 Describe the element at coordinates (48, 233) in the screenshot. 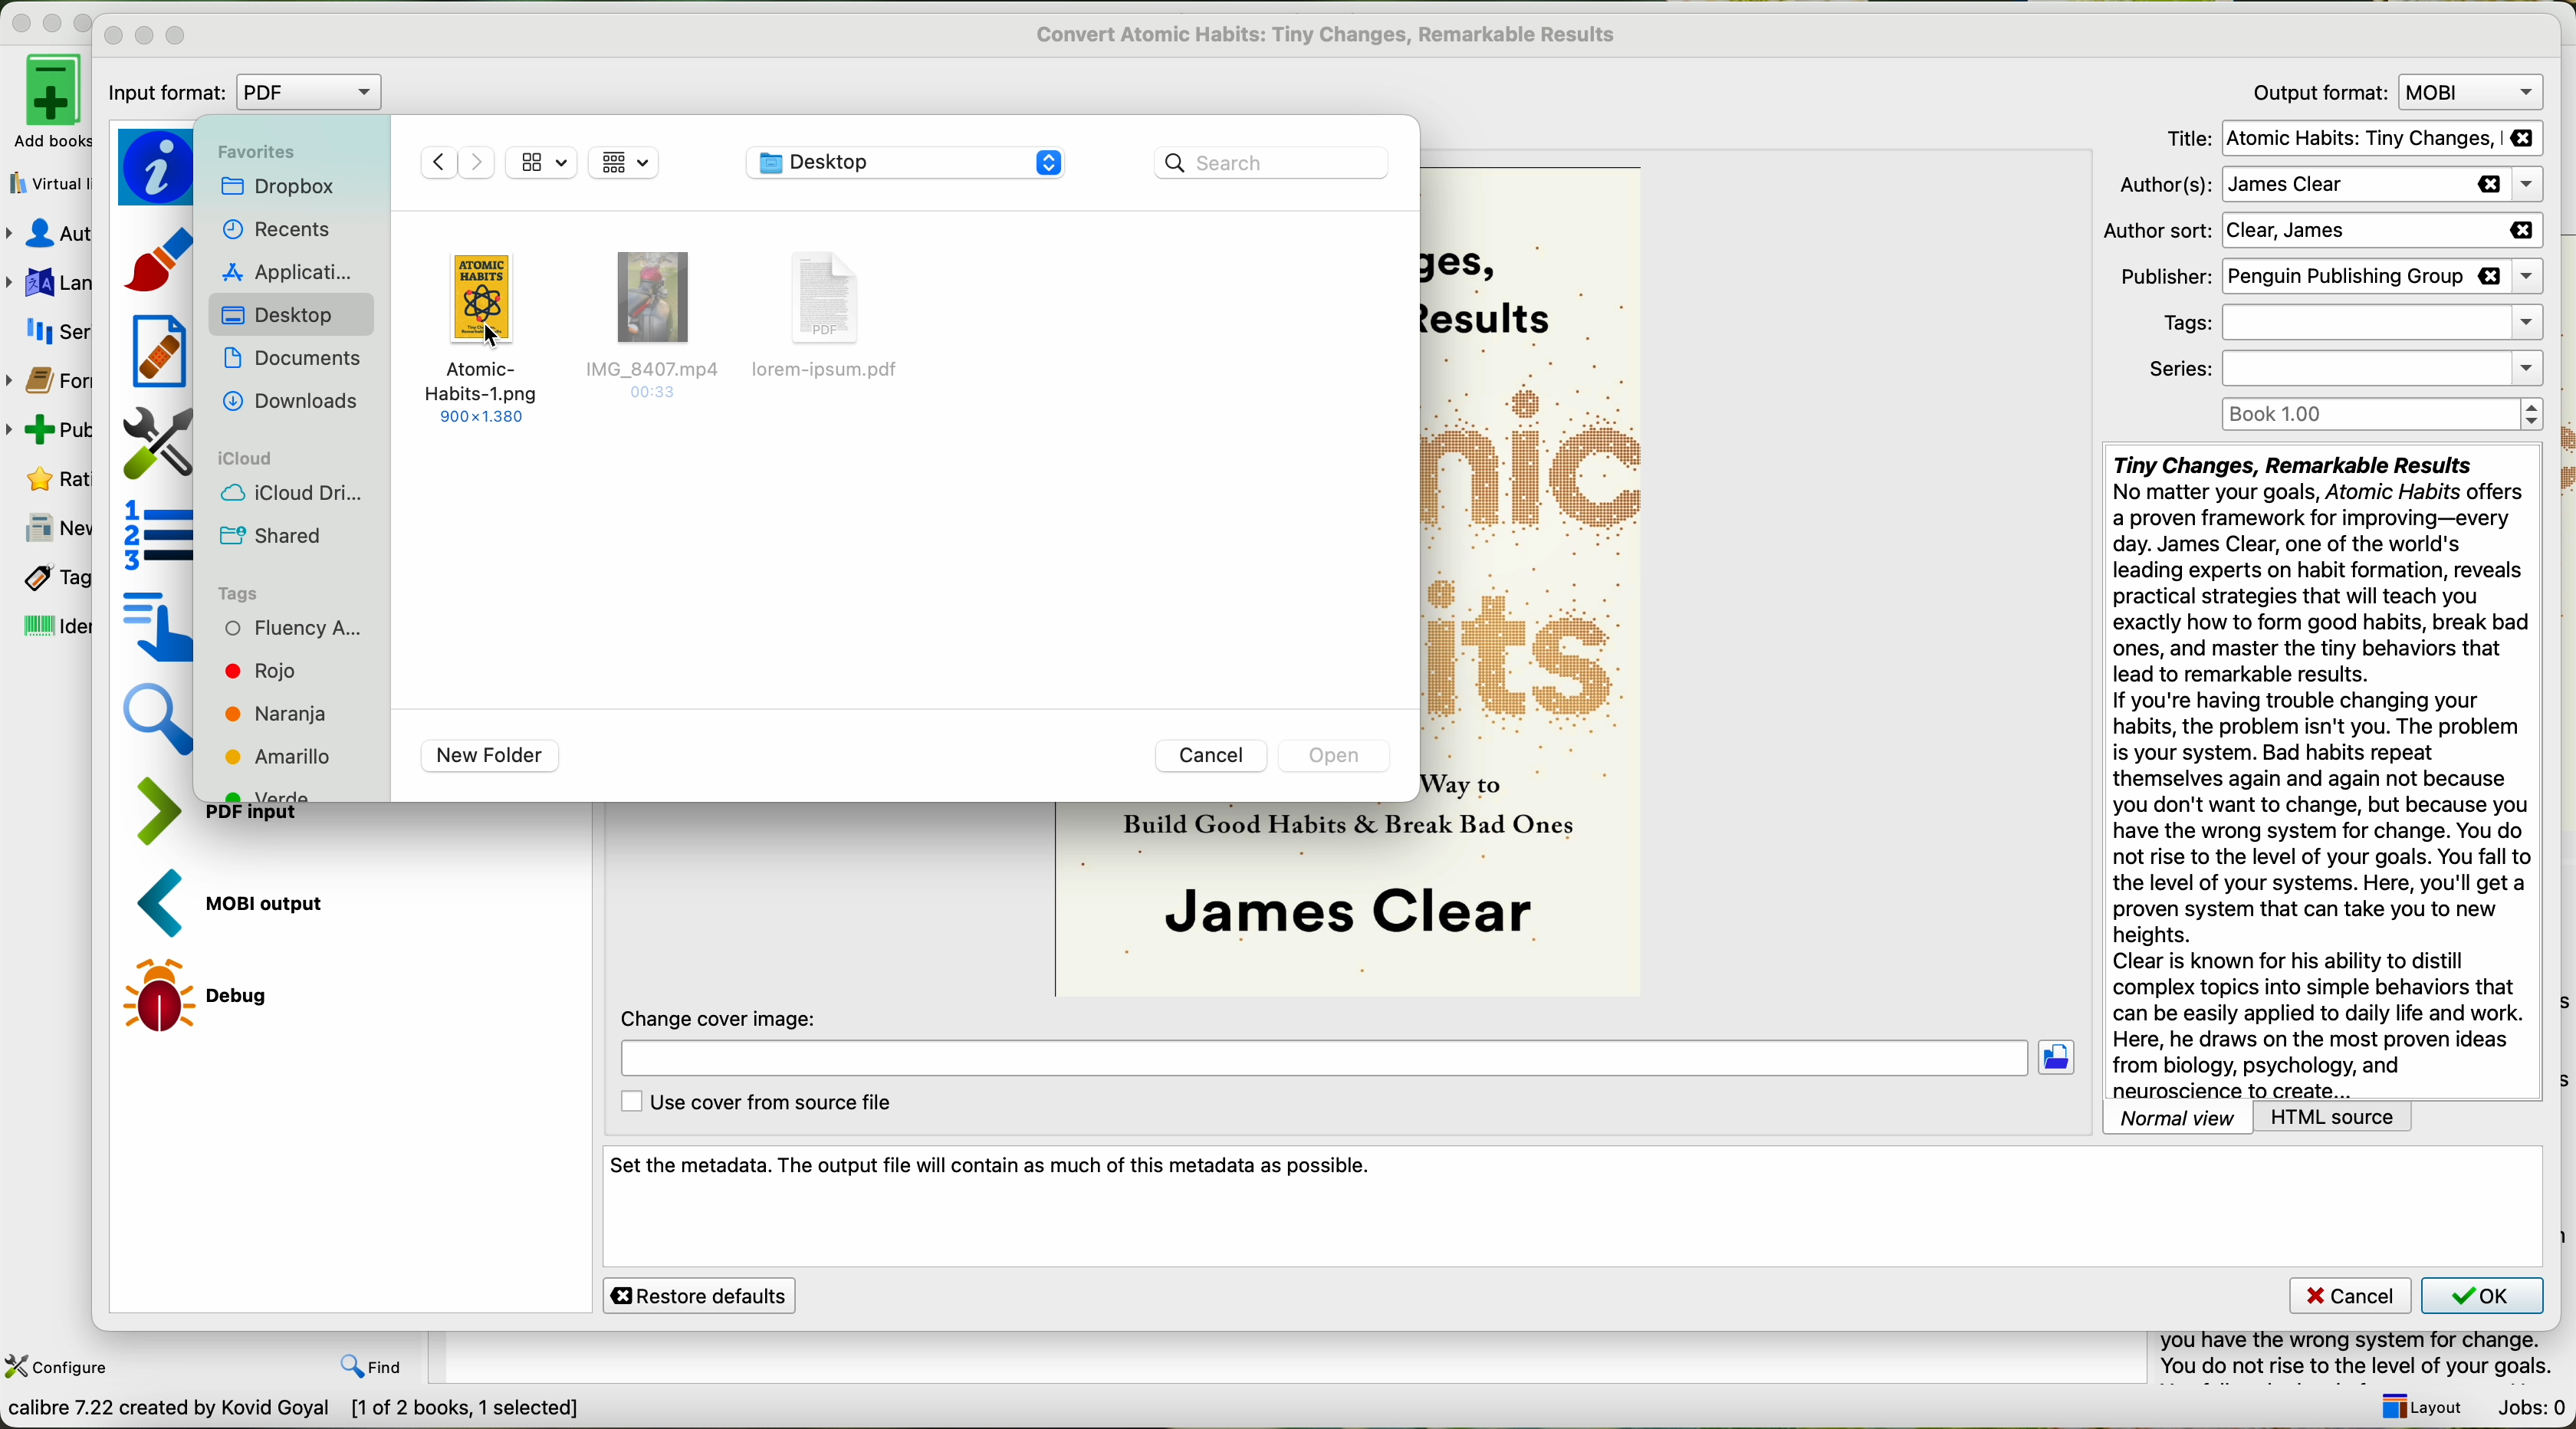

I see `authors` at that location.